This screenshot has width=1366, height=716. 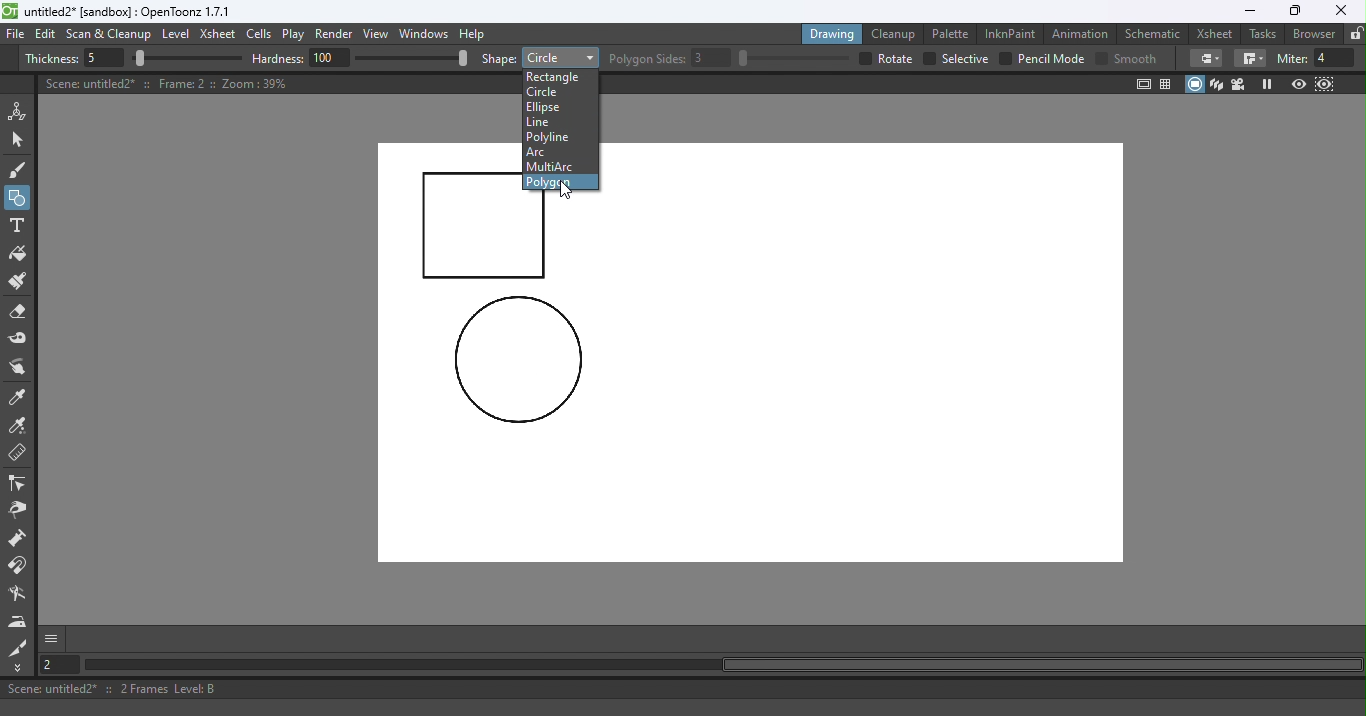 I want to click on View, so click(x=379, y=36).